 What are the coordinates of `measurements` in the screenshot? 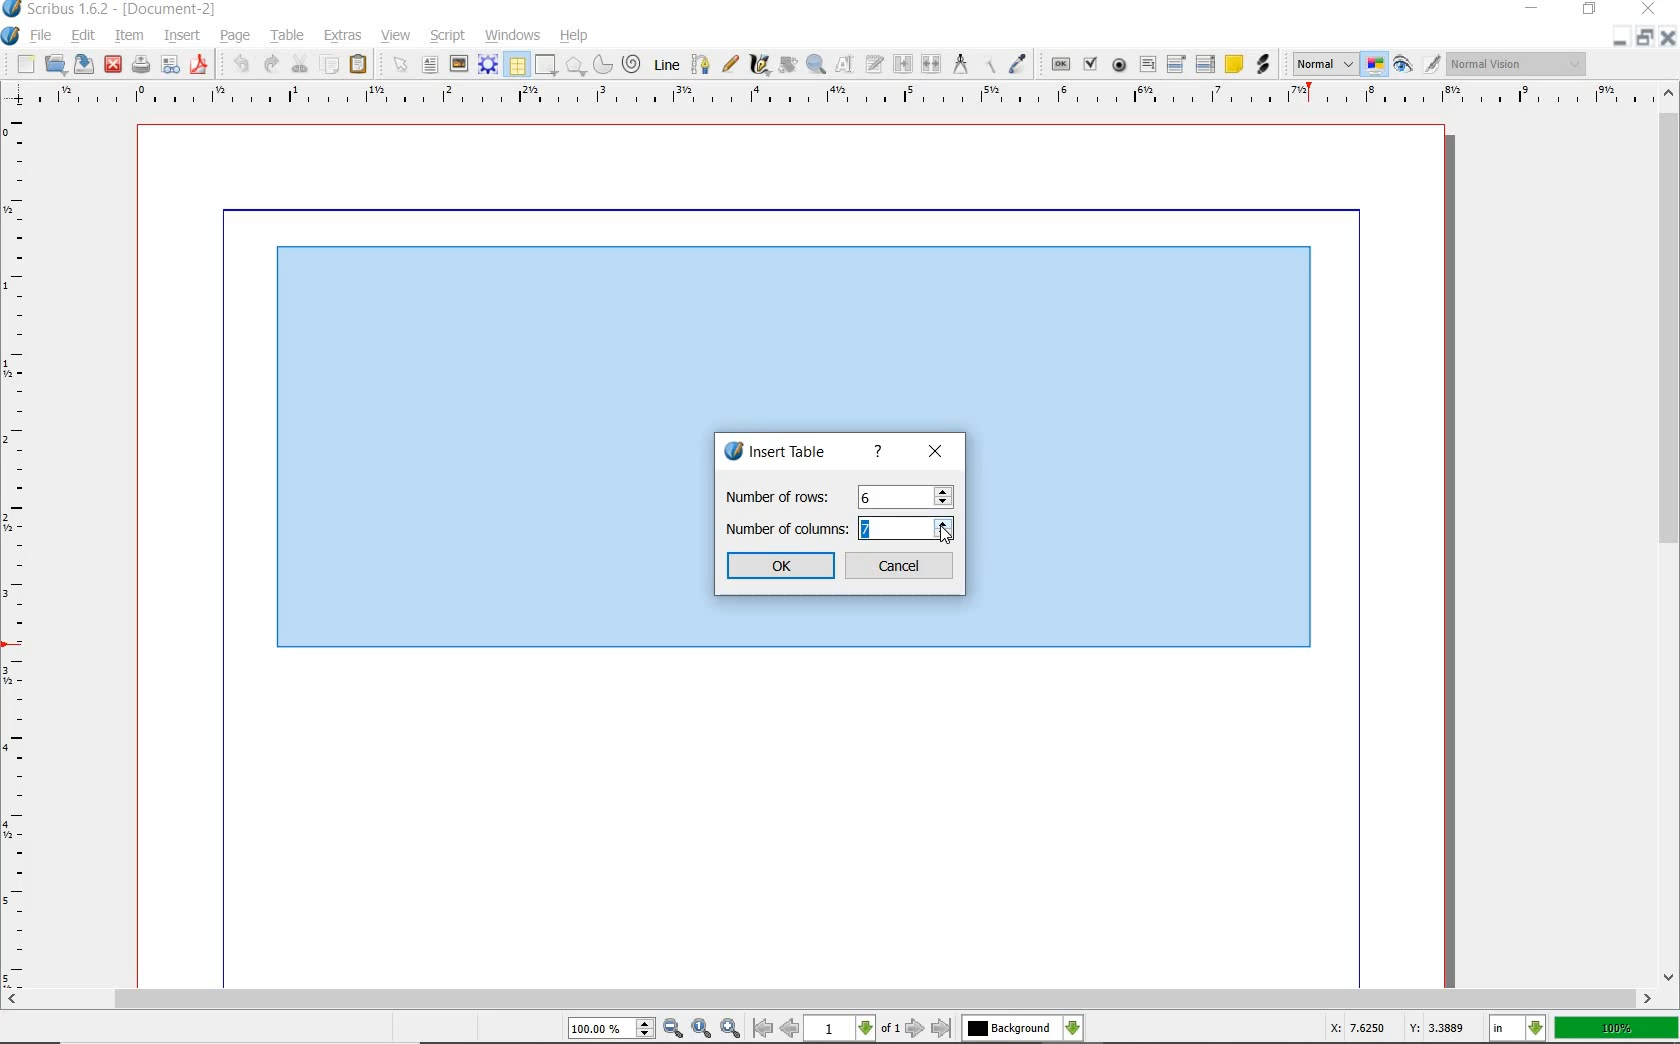 It's located at (961, 65).